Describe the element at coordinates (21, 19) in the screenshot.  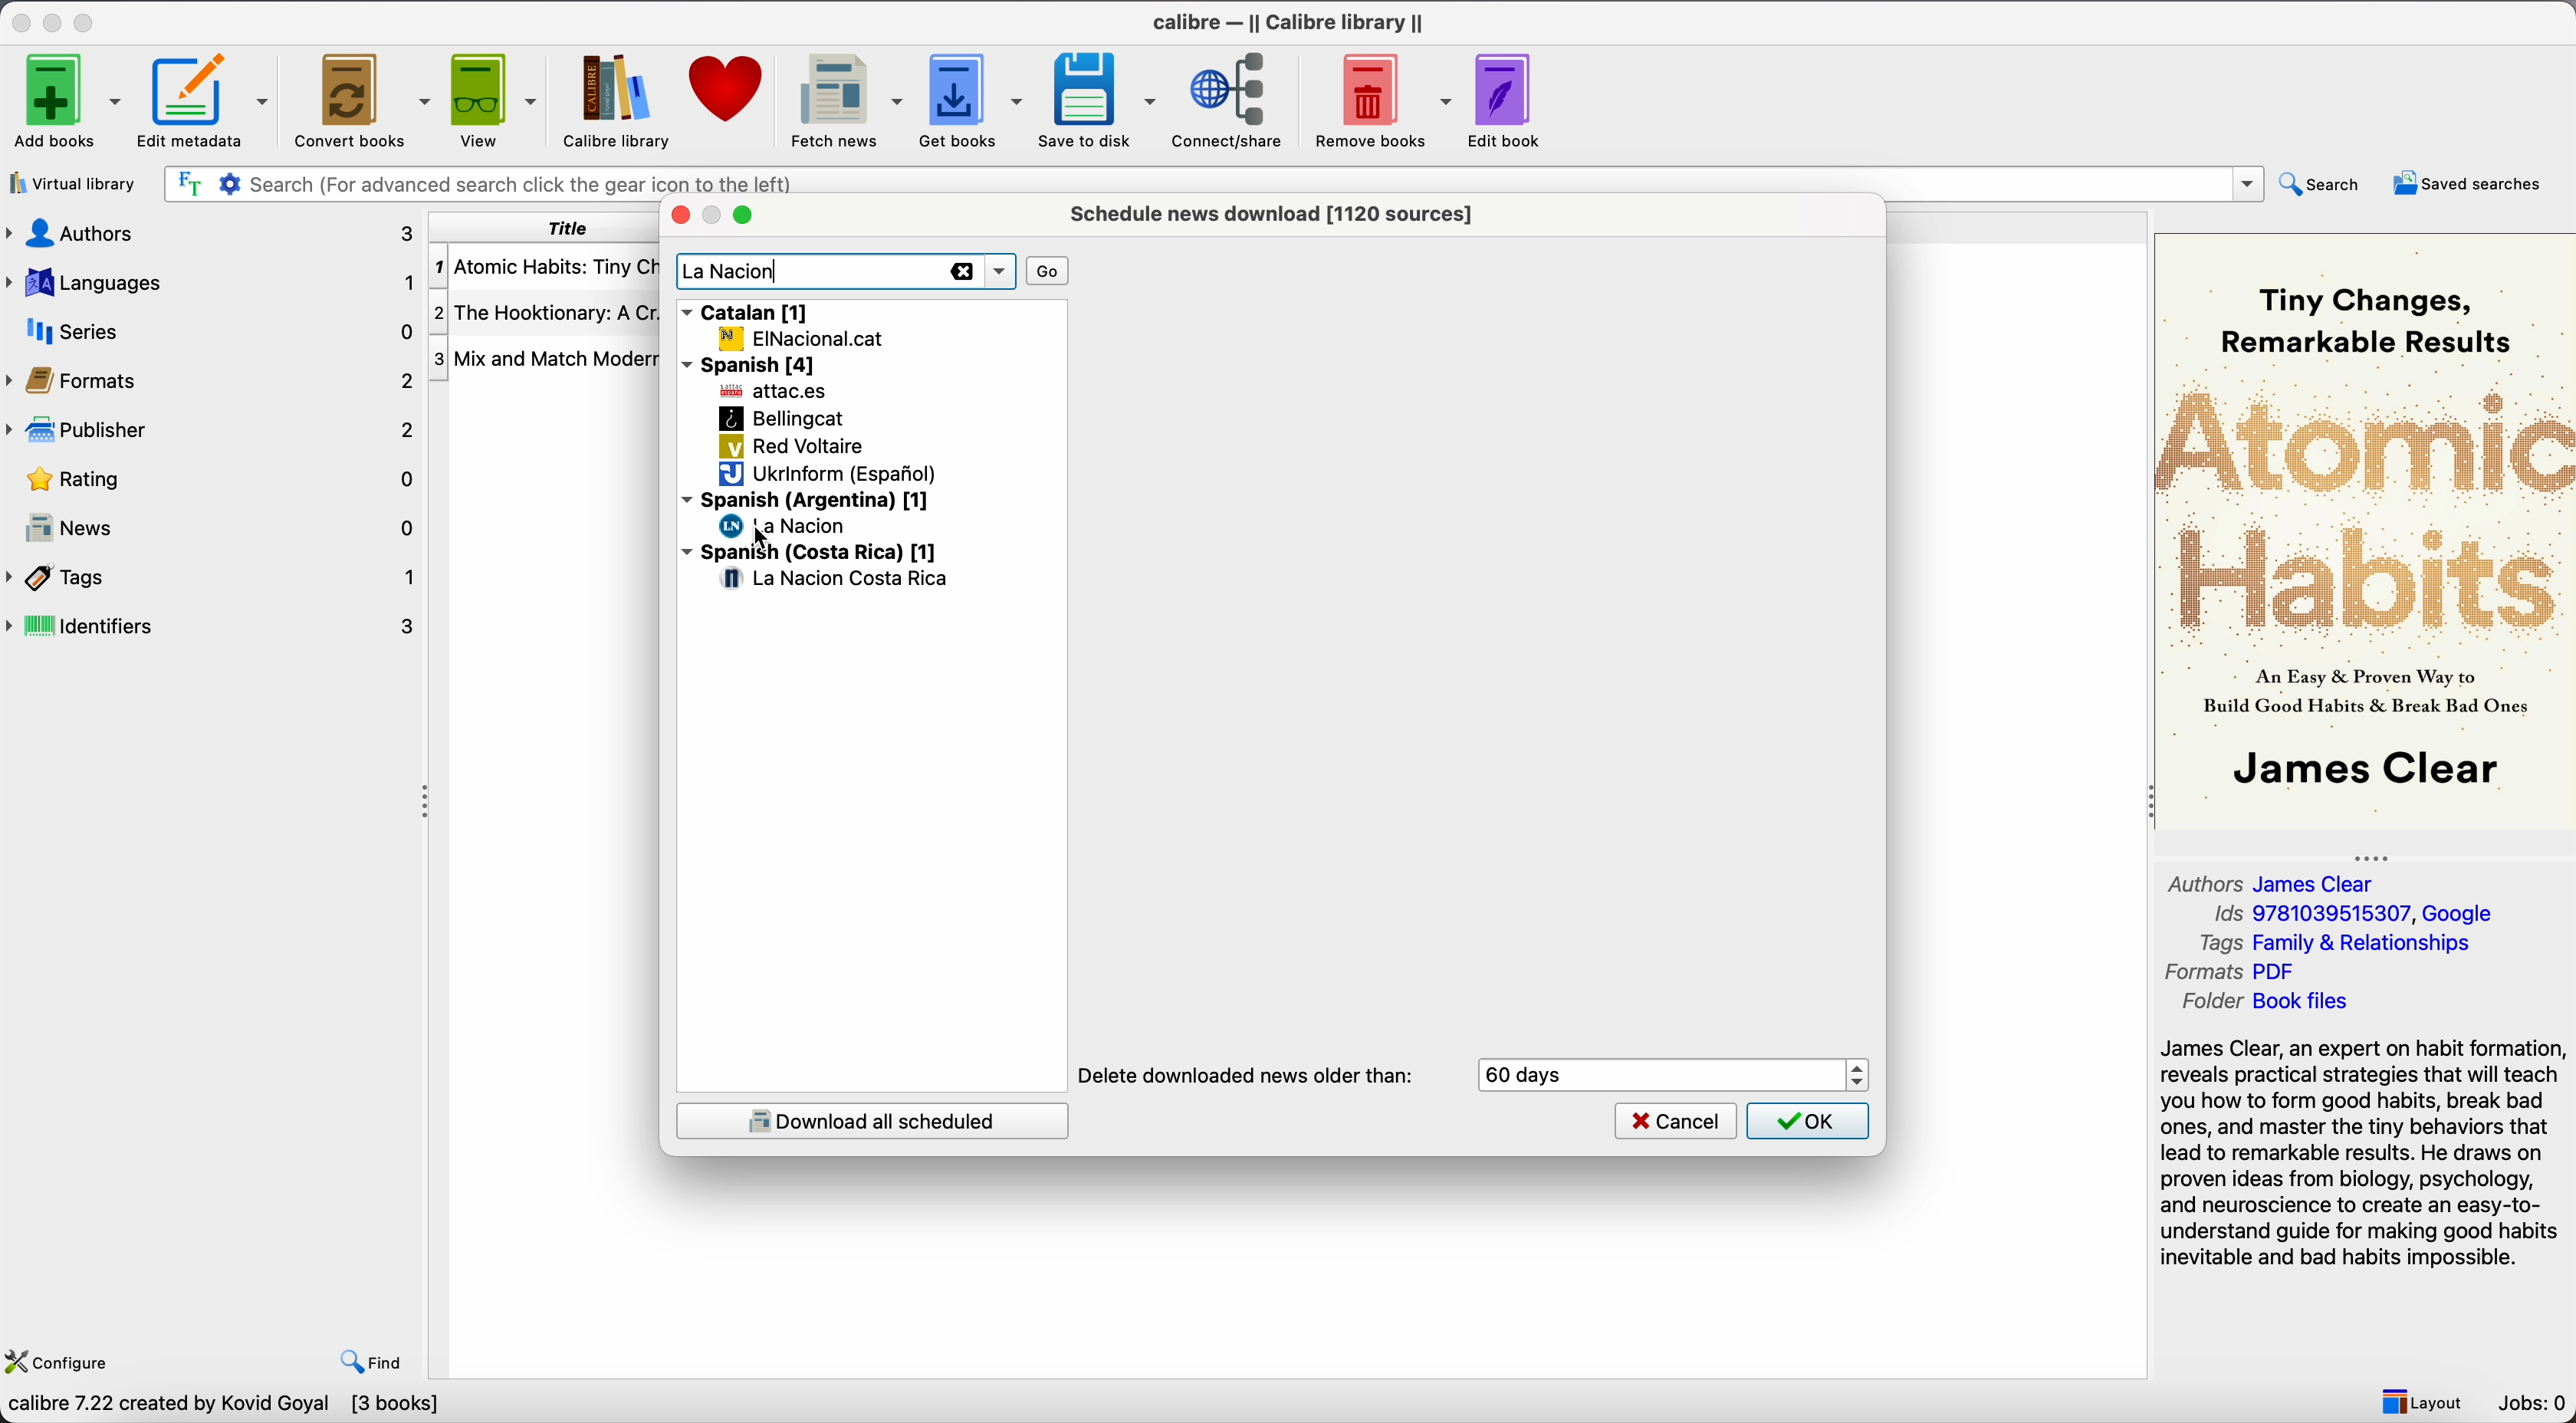
I see `close program` at that location.